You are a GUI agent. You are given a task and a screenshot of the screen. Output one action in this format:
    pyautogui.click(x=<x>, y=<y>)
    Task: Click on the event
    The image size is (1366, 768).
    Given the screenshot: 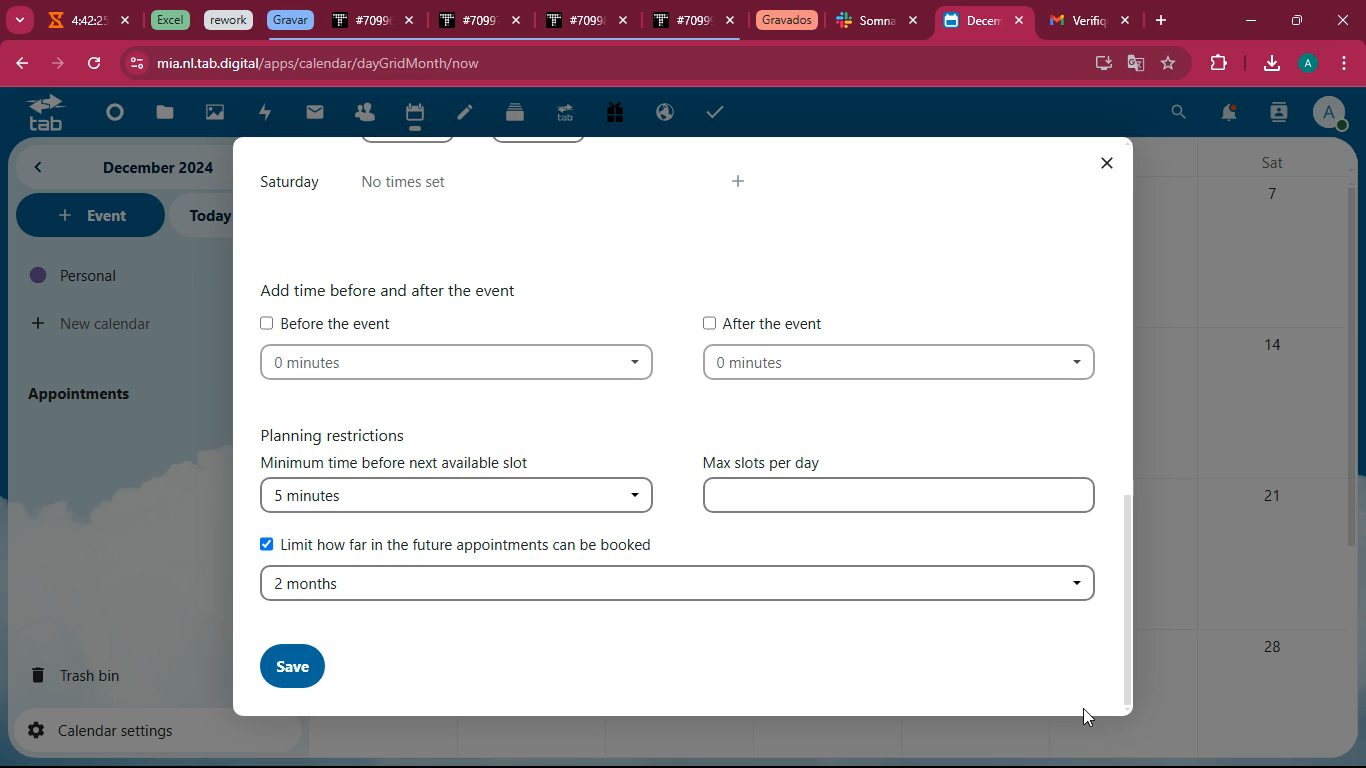 What is the action you would take?
    pyautogui.click(x=88, y=215)
    